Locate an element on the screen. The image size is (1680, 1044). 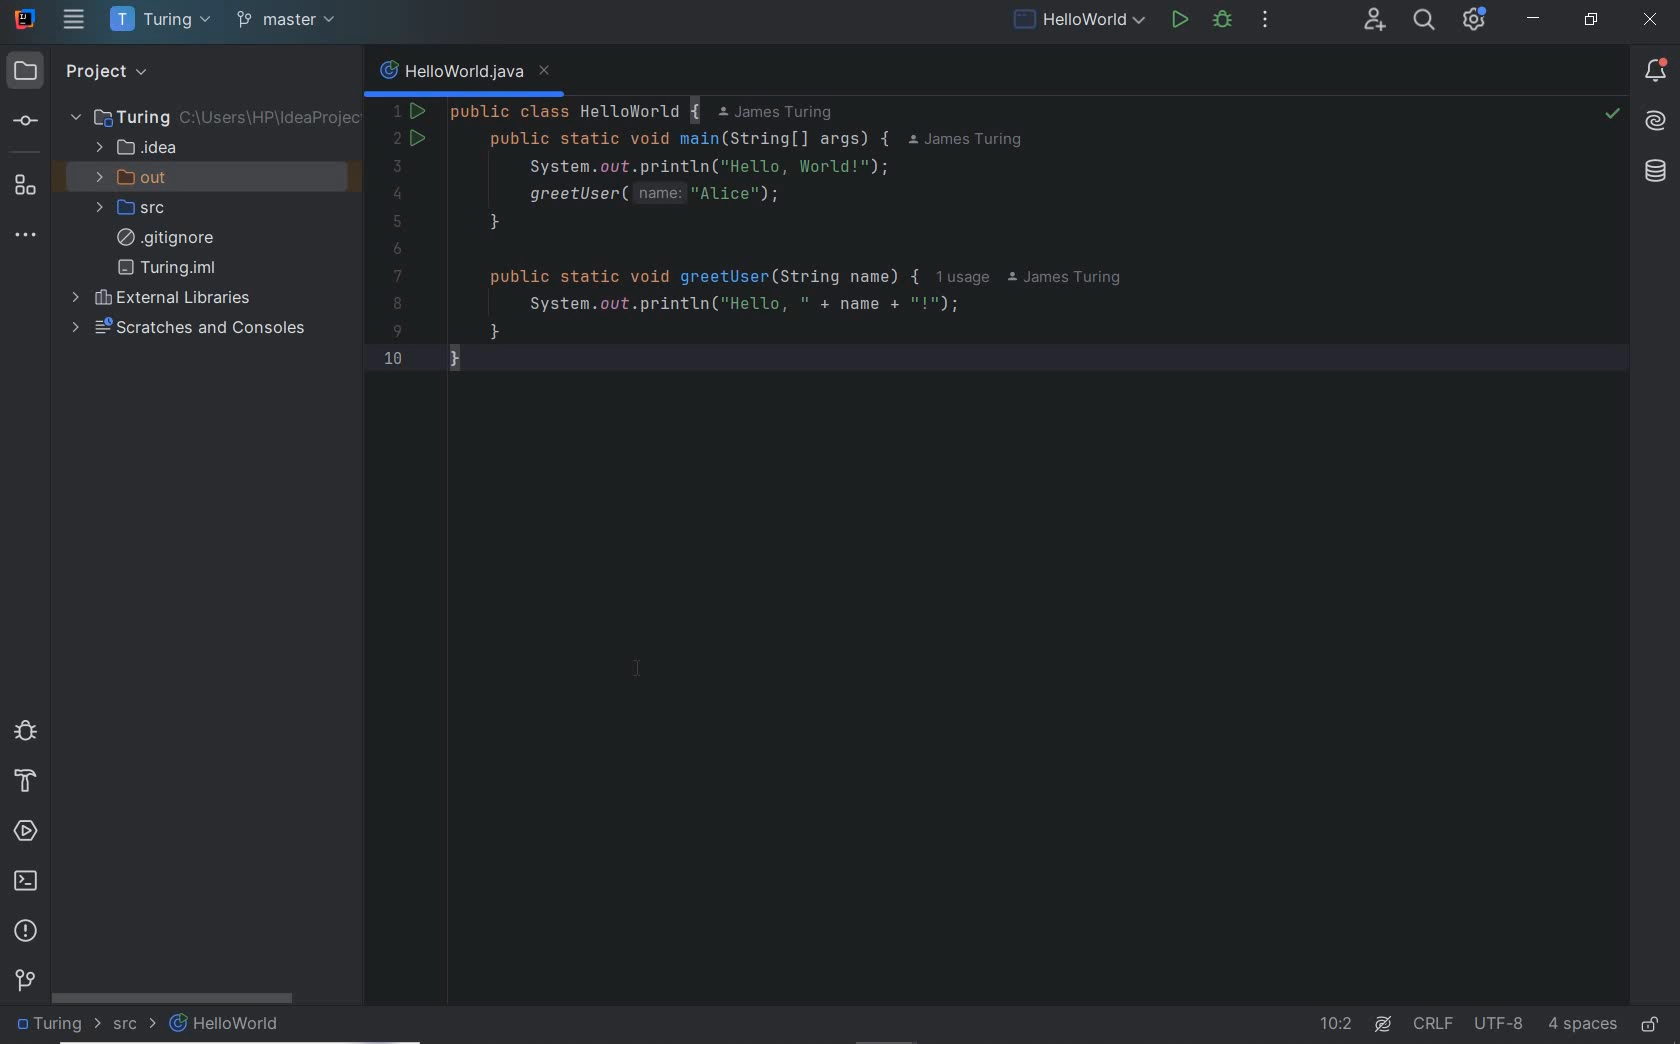
MINIMIZE is located at coordinates (1534, 18).